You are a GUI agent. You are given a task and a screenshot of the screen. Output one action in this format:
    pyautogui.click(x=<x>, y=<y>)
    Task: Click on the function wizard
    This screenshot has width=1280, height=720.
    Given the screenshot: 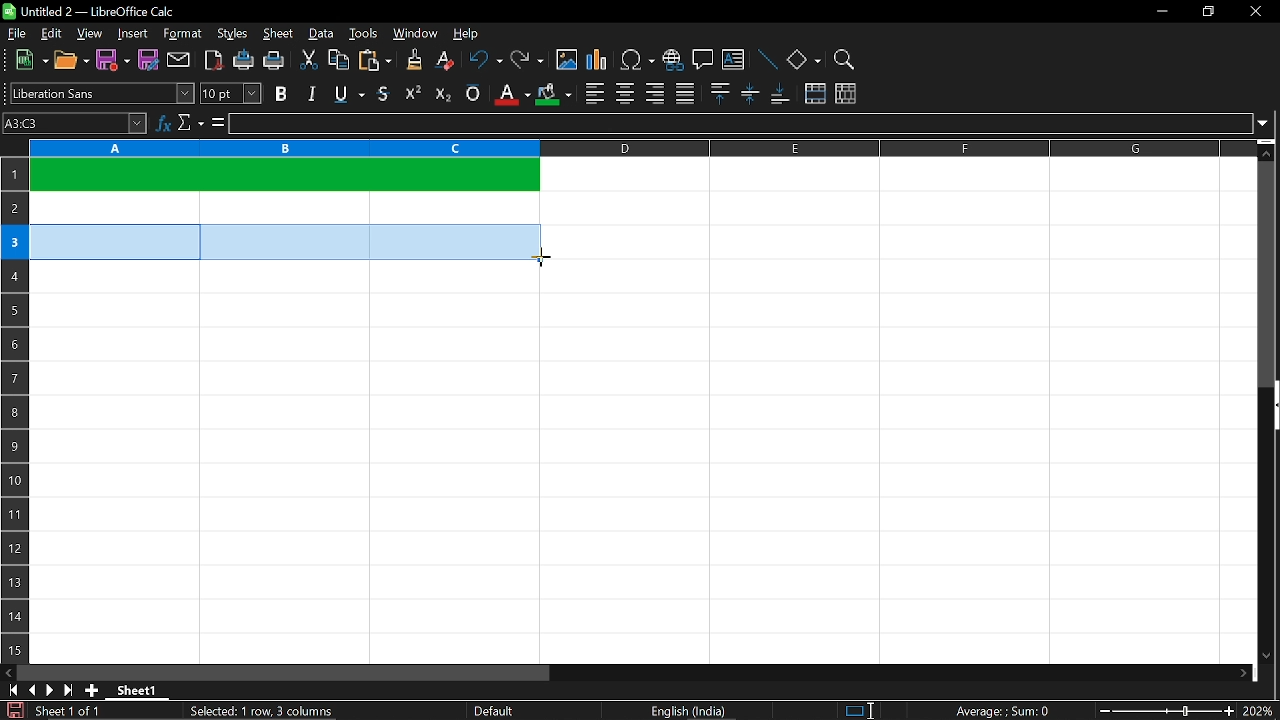 What is the action you would take?
    pyautogui.click(x=163, y=124)
    